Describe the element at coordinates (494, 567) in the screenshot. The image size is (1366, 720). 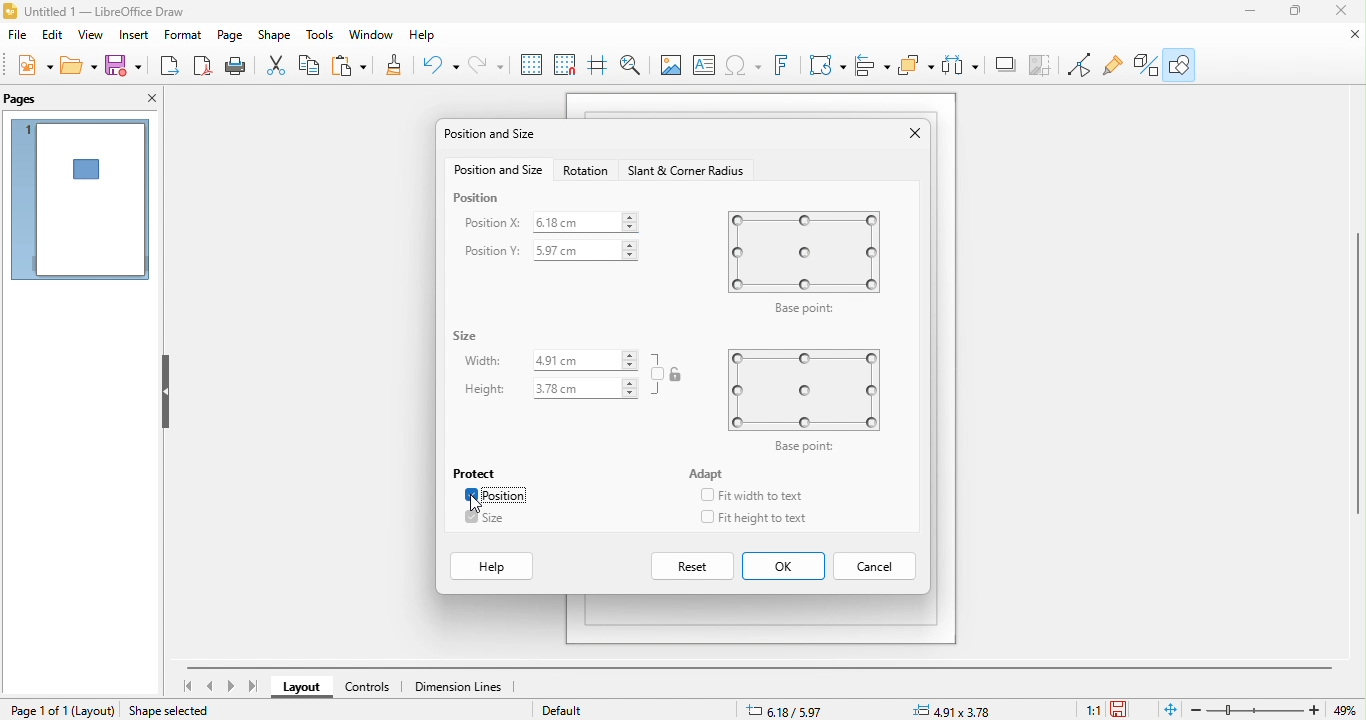
I see `help` at that location.